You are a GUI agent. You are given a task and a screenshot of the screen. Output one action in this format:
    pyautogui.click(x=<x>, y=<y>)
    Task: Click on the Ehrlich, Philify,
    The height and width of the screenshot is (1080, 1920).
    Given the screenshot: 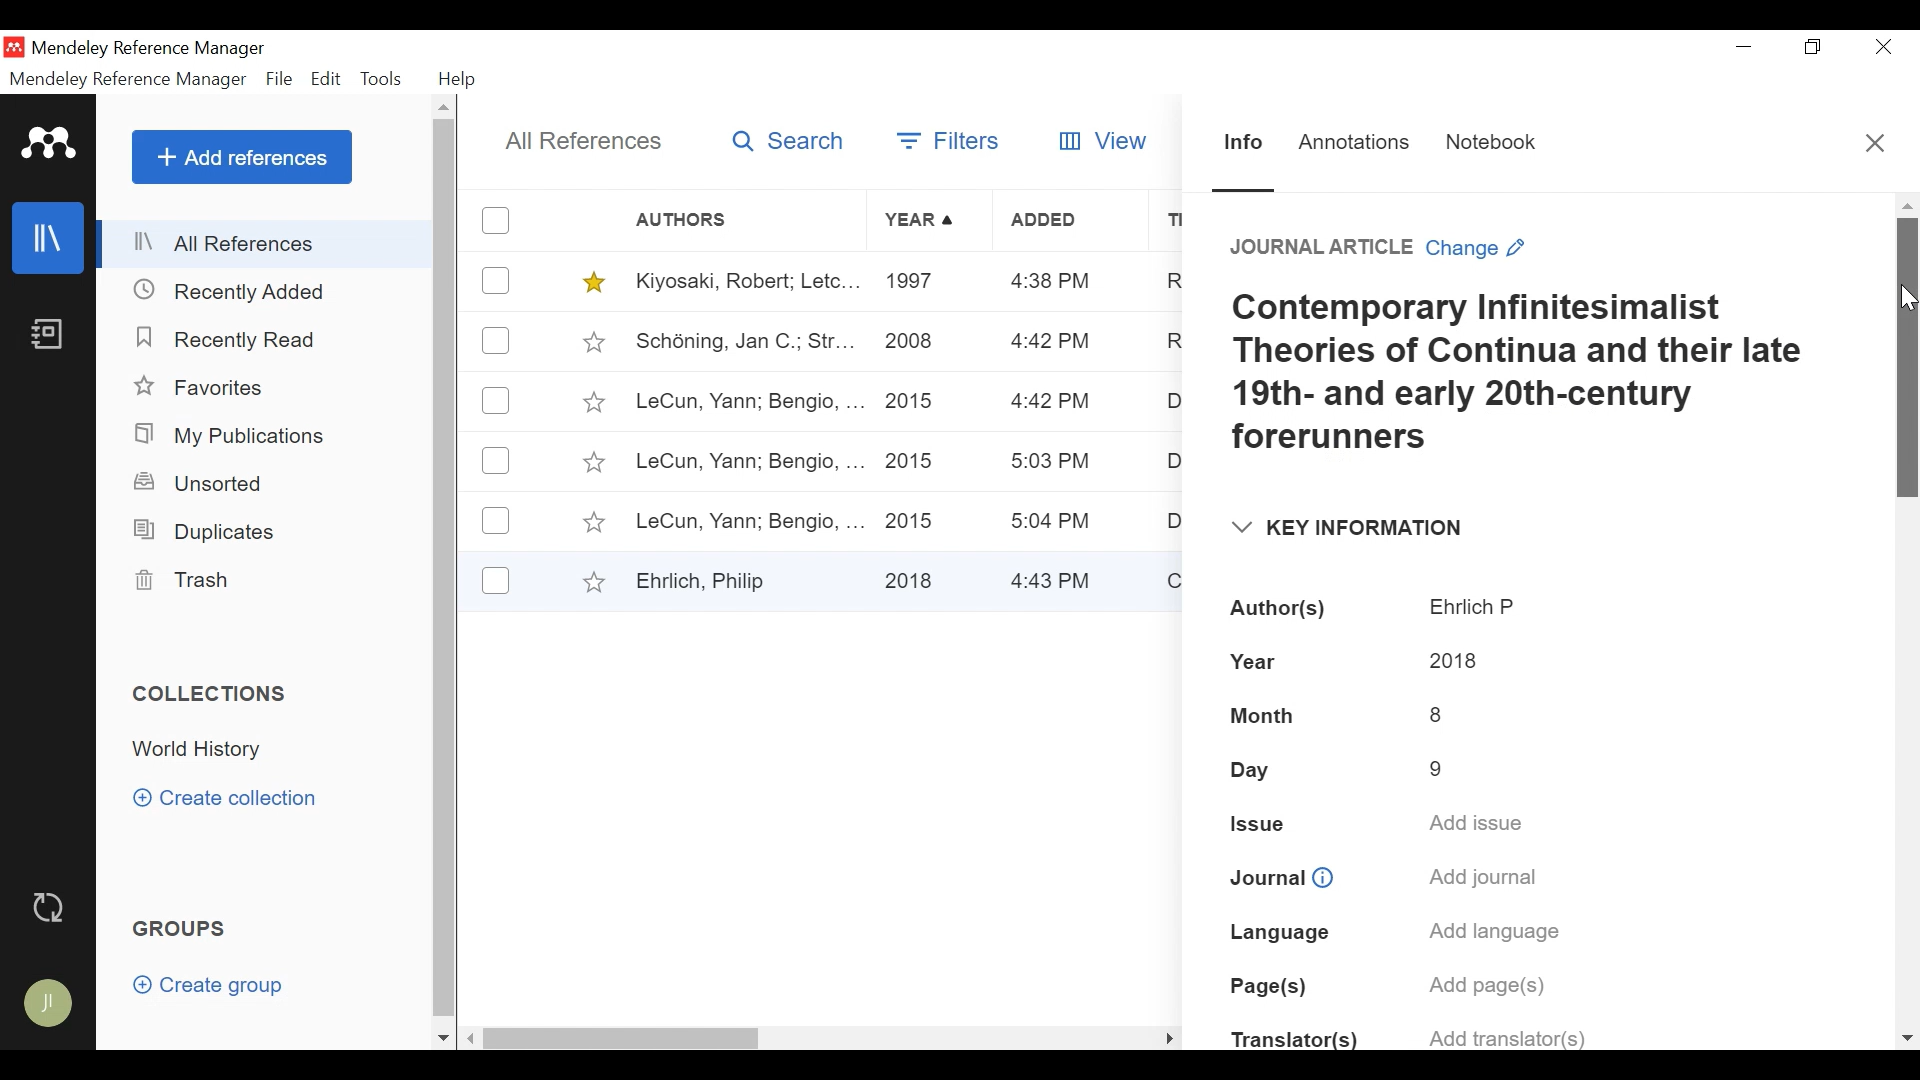 What is the action you would take?
    pyautogui.click(x=746, y=580)
    